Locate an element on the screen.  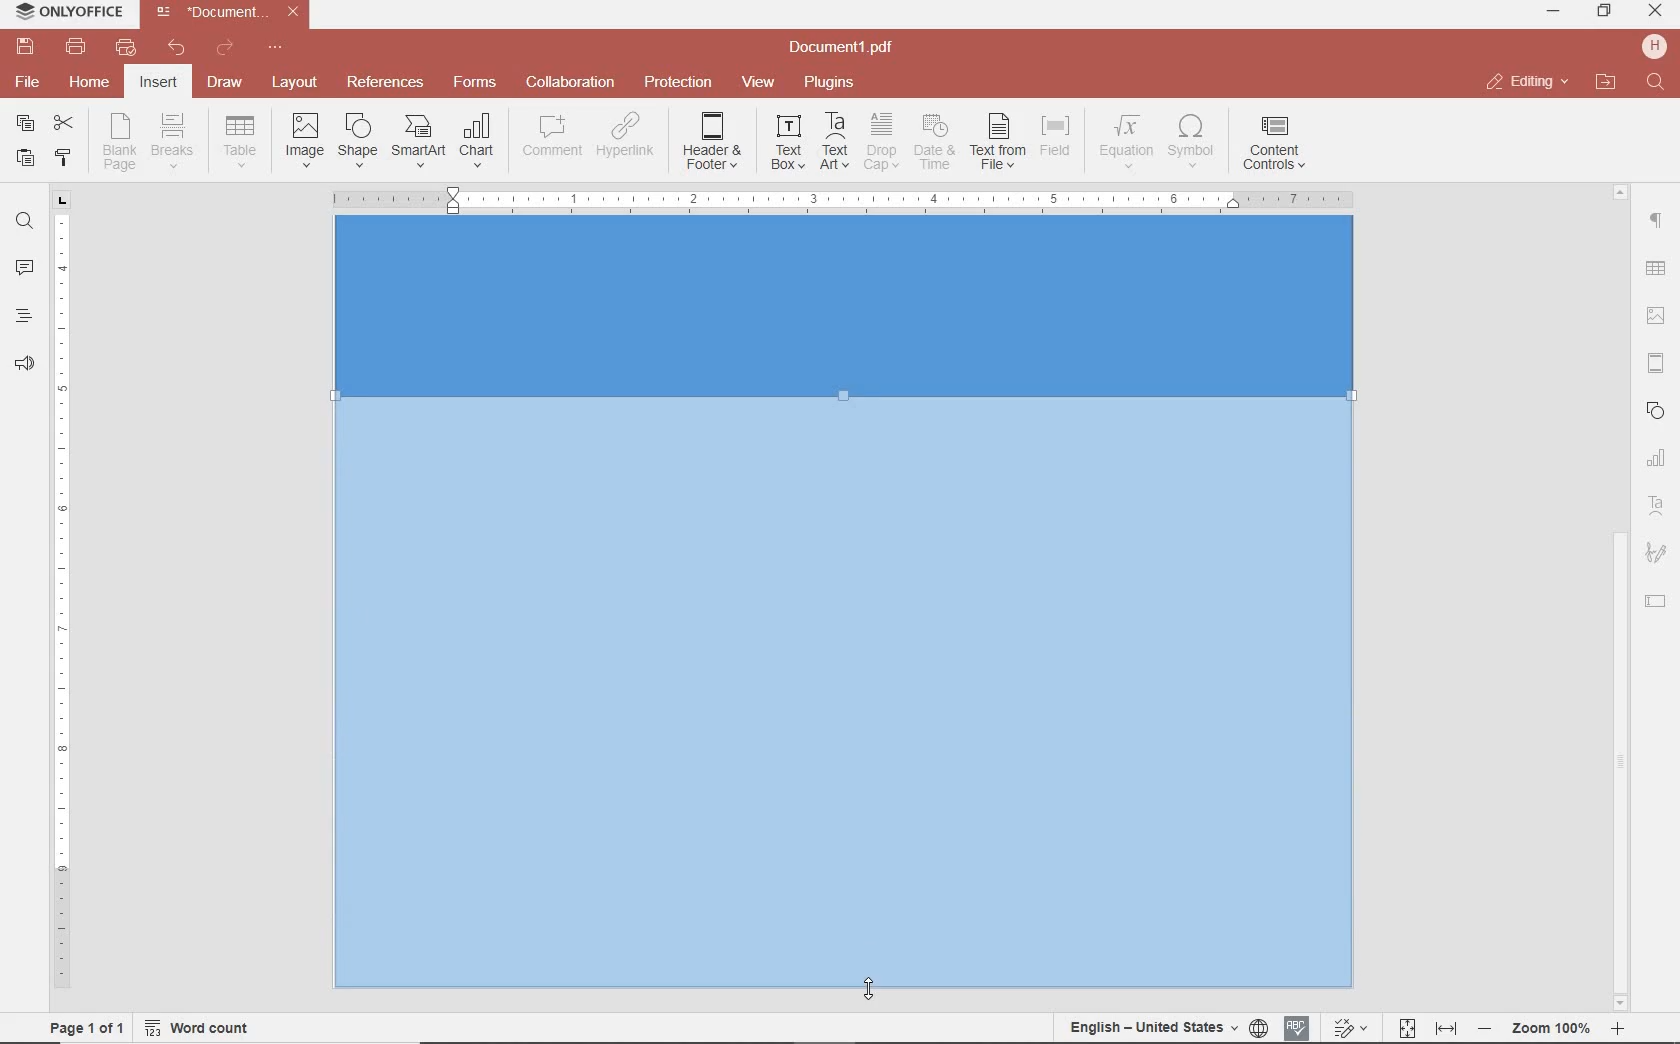
fit to page and width is located at coordinates (1424, 1029).